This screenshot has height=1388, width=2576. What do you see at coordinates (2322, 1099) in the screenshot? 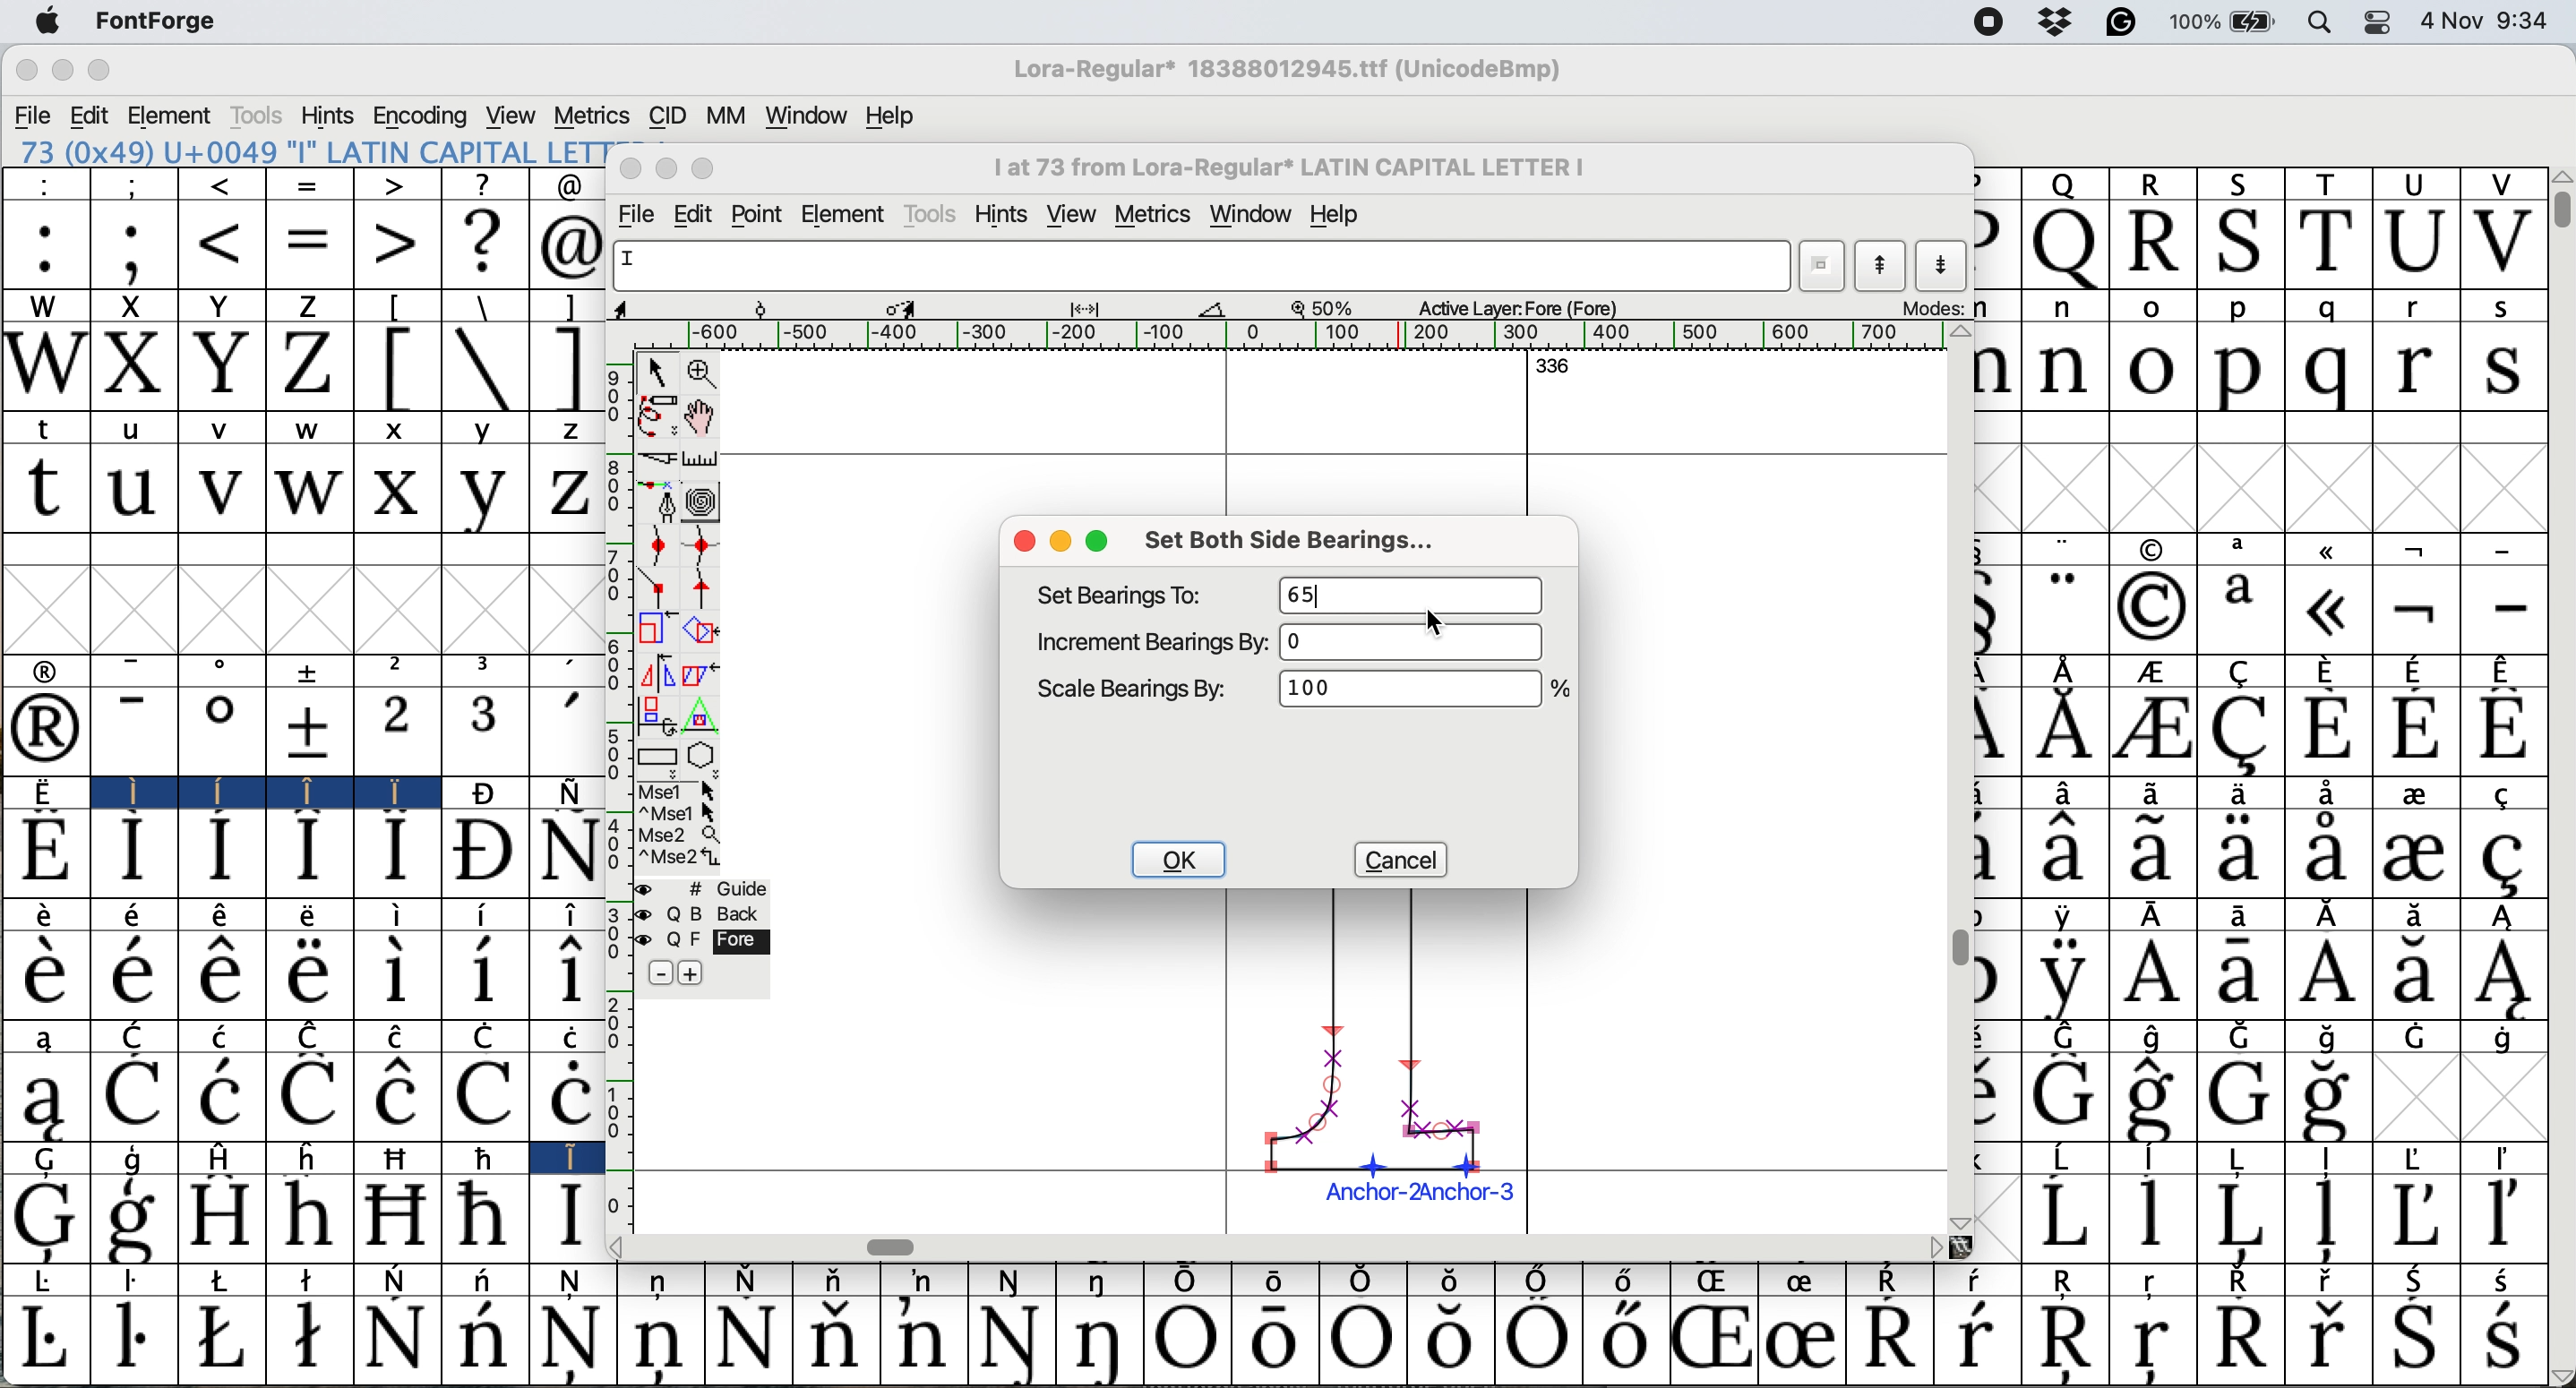
I see `Symbol` at bounding box center [2322, 1099].